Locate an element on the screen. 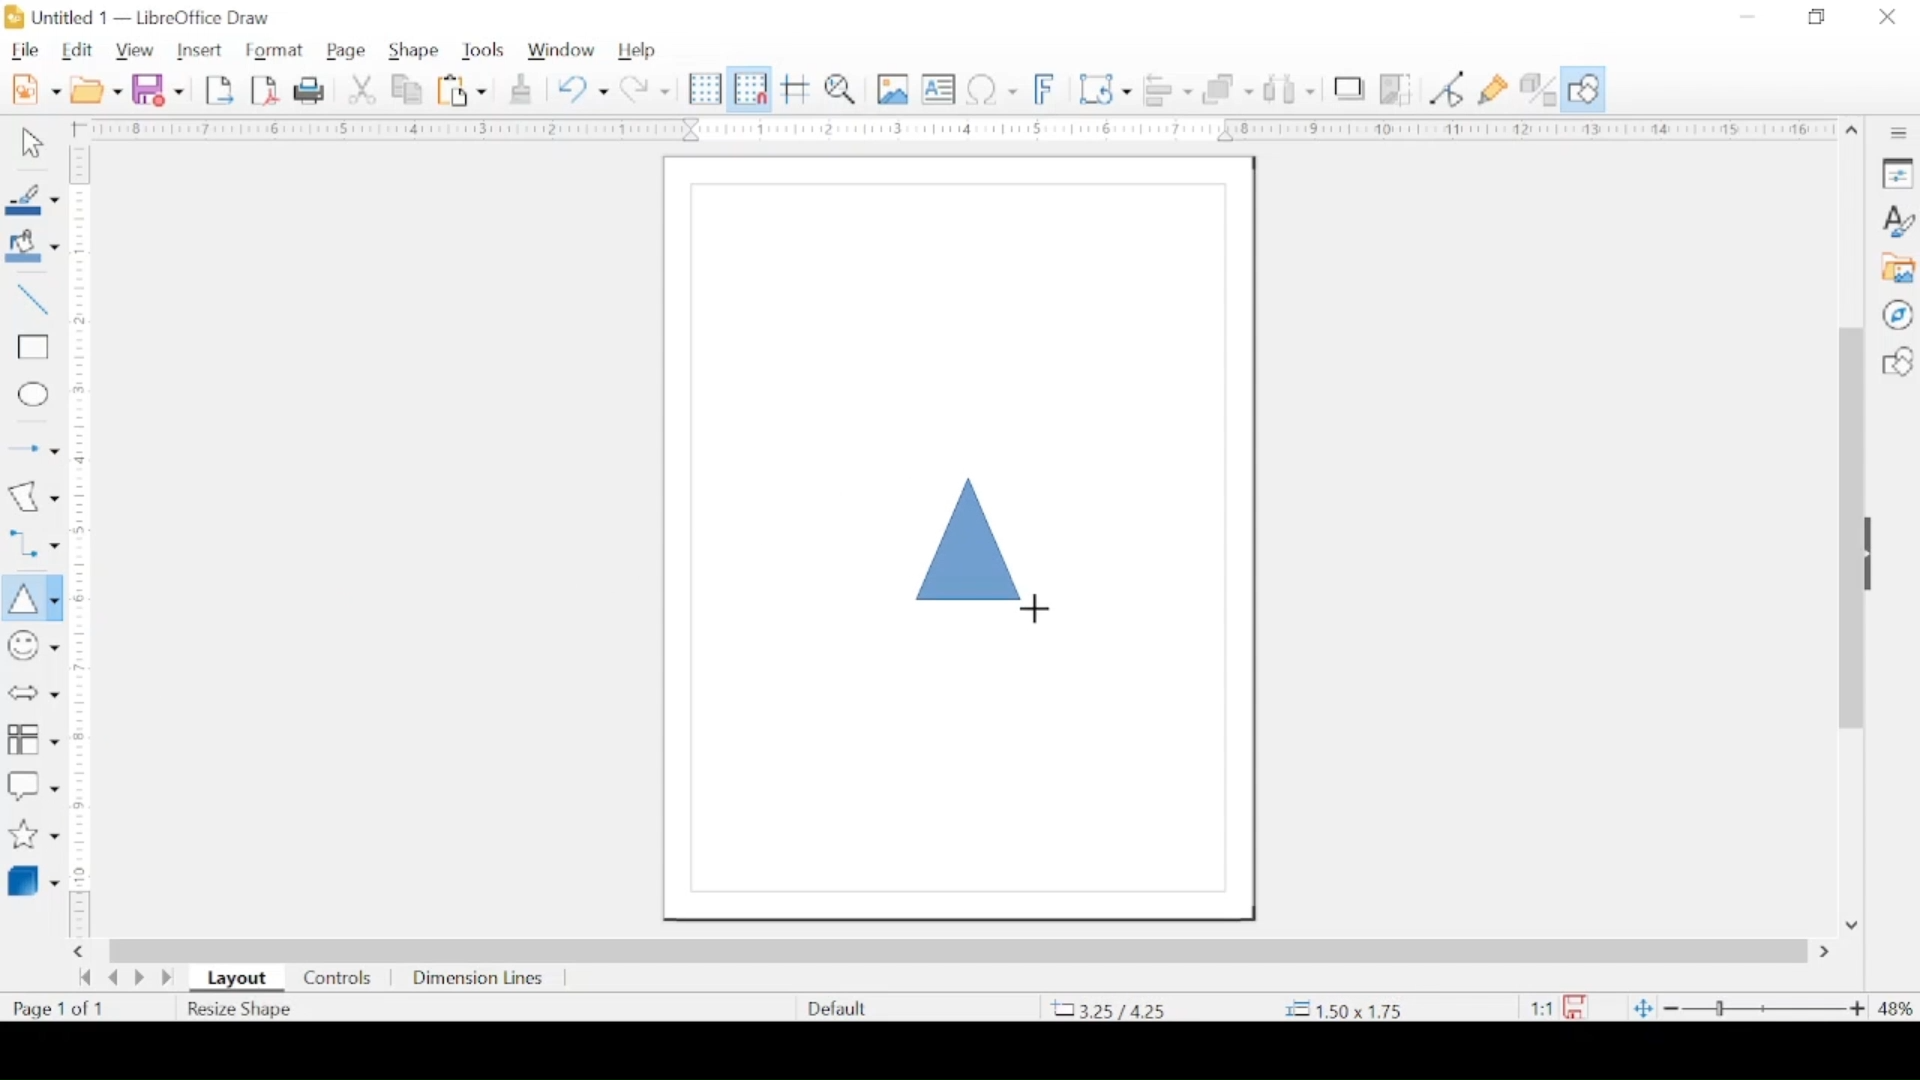 The image size is (1920, 1080). clone formatting is located at coordinates (521, 88).